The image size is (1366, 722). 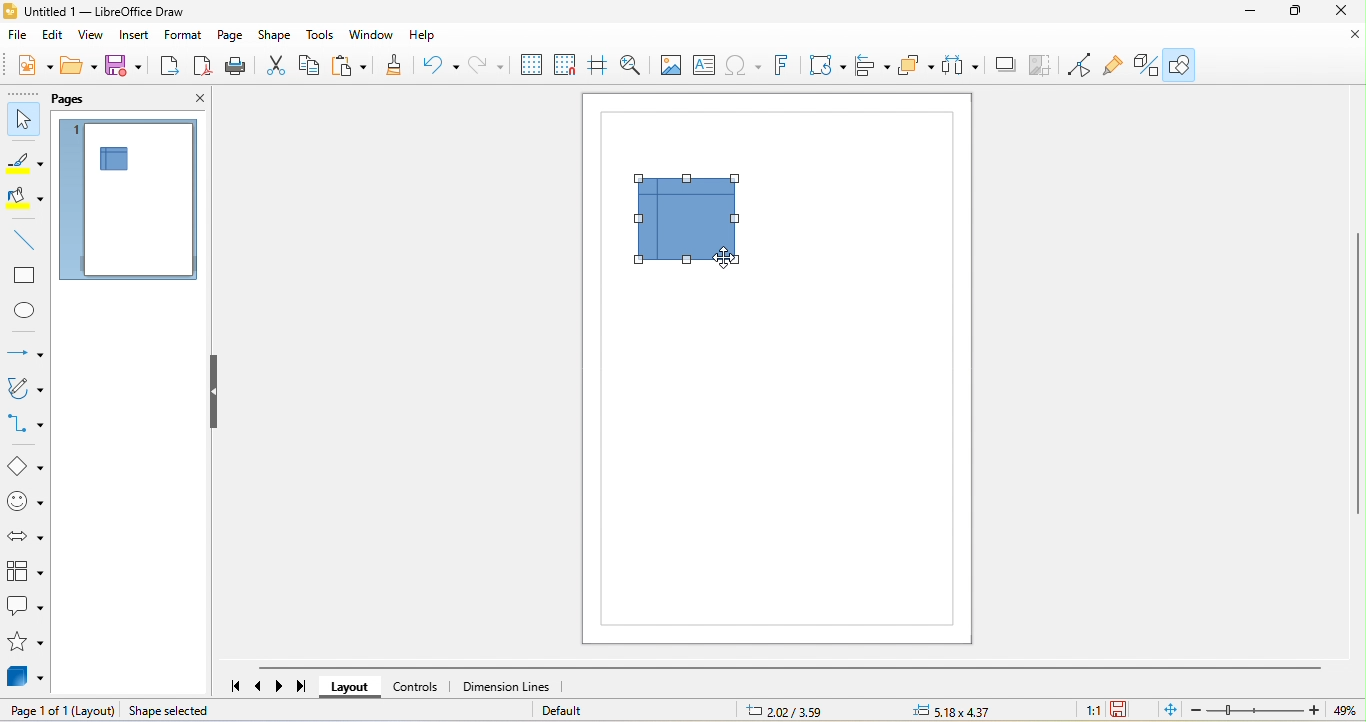 What do you see at coordinates (870, 66) in the screenshot?
I see `align object` at bounding box center [870, 66].